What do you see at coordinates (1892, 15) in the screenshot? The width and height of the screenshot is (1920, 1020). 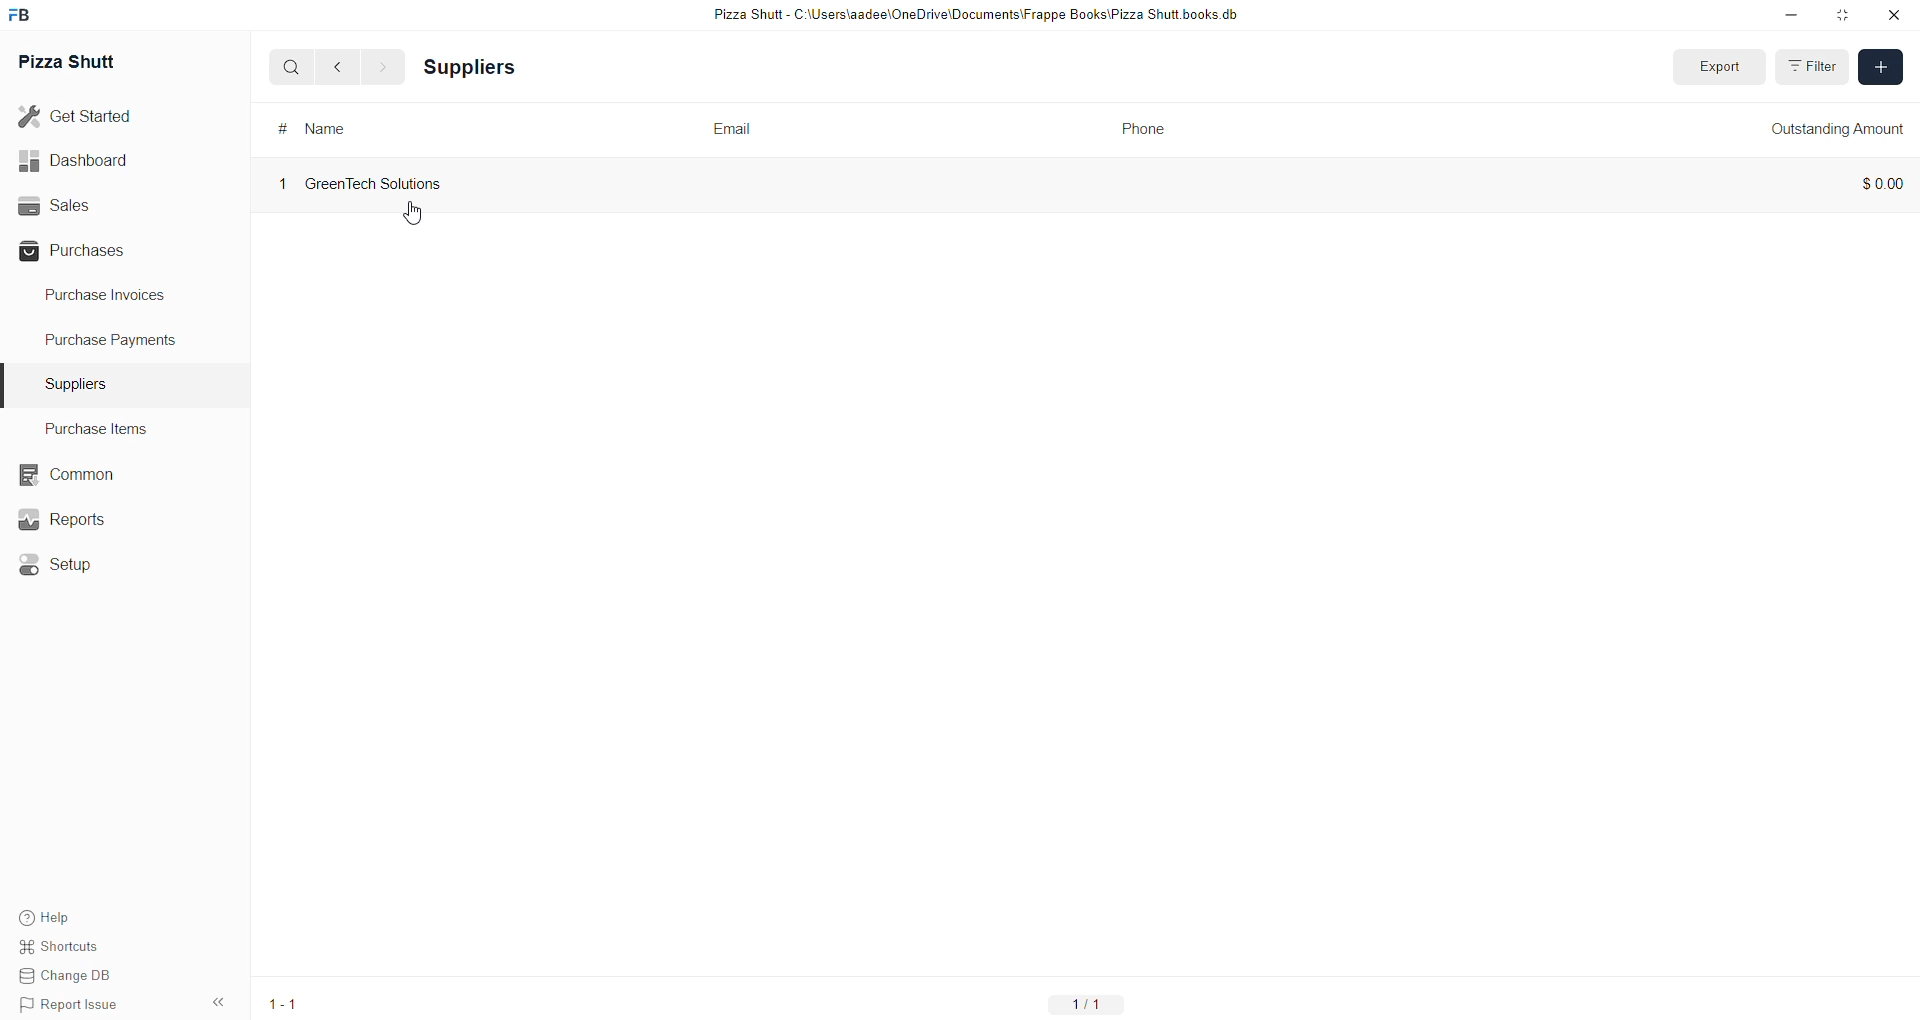 I see `close` at bounding box center [1892, 15].